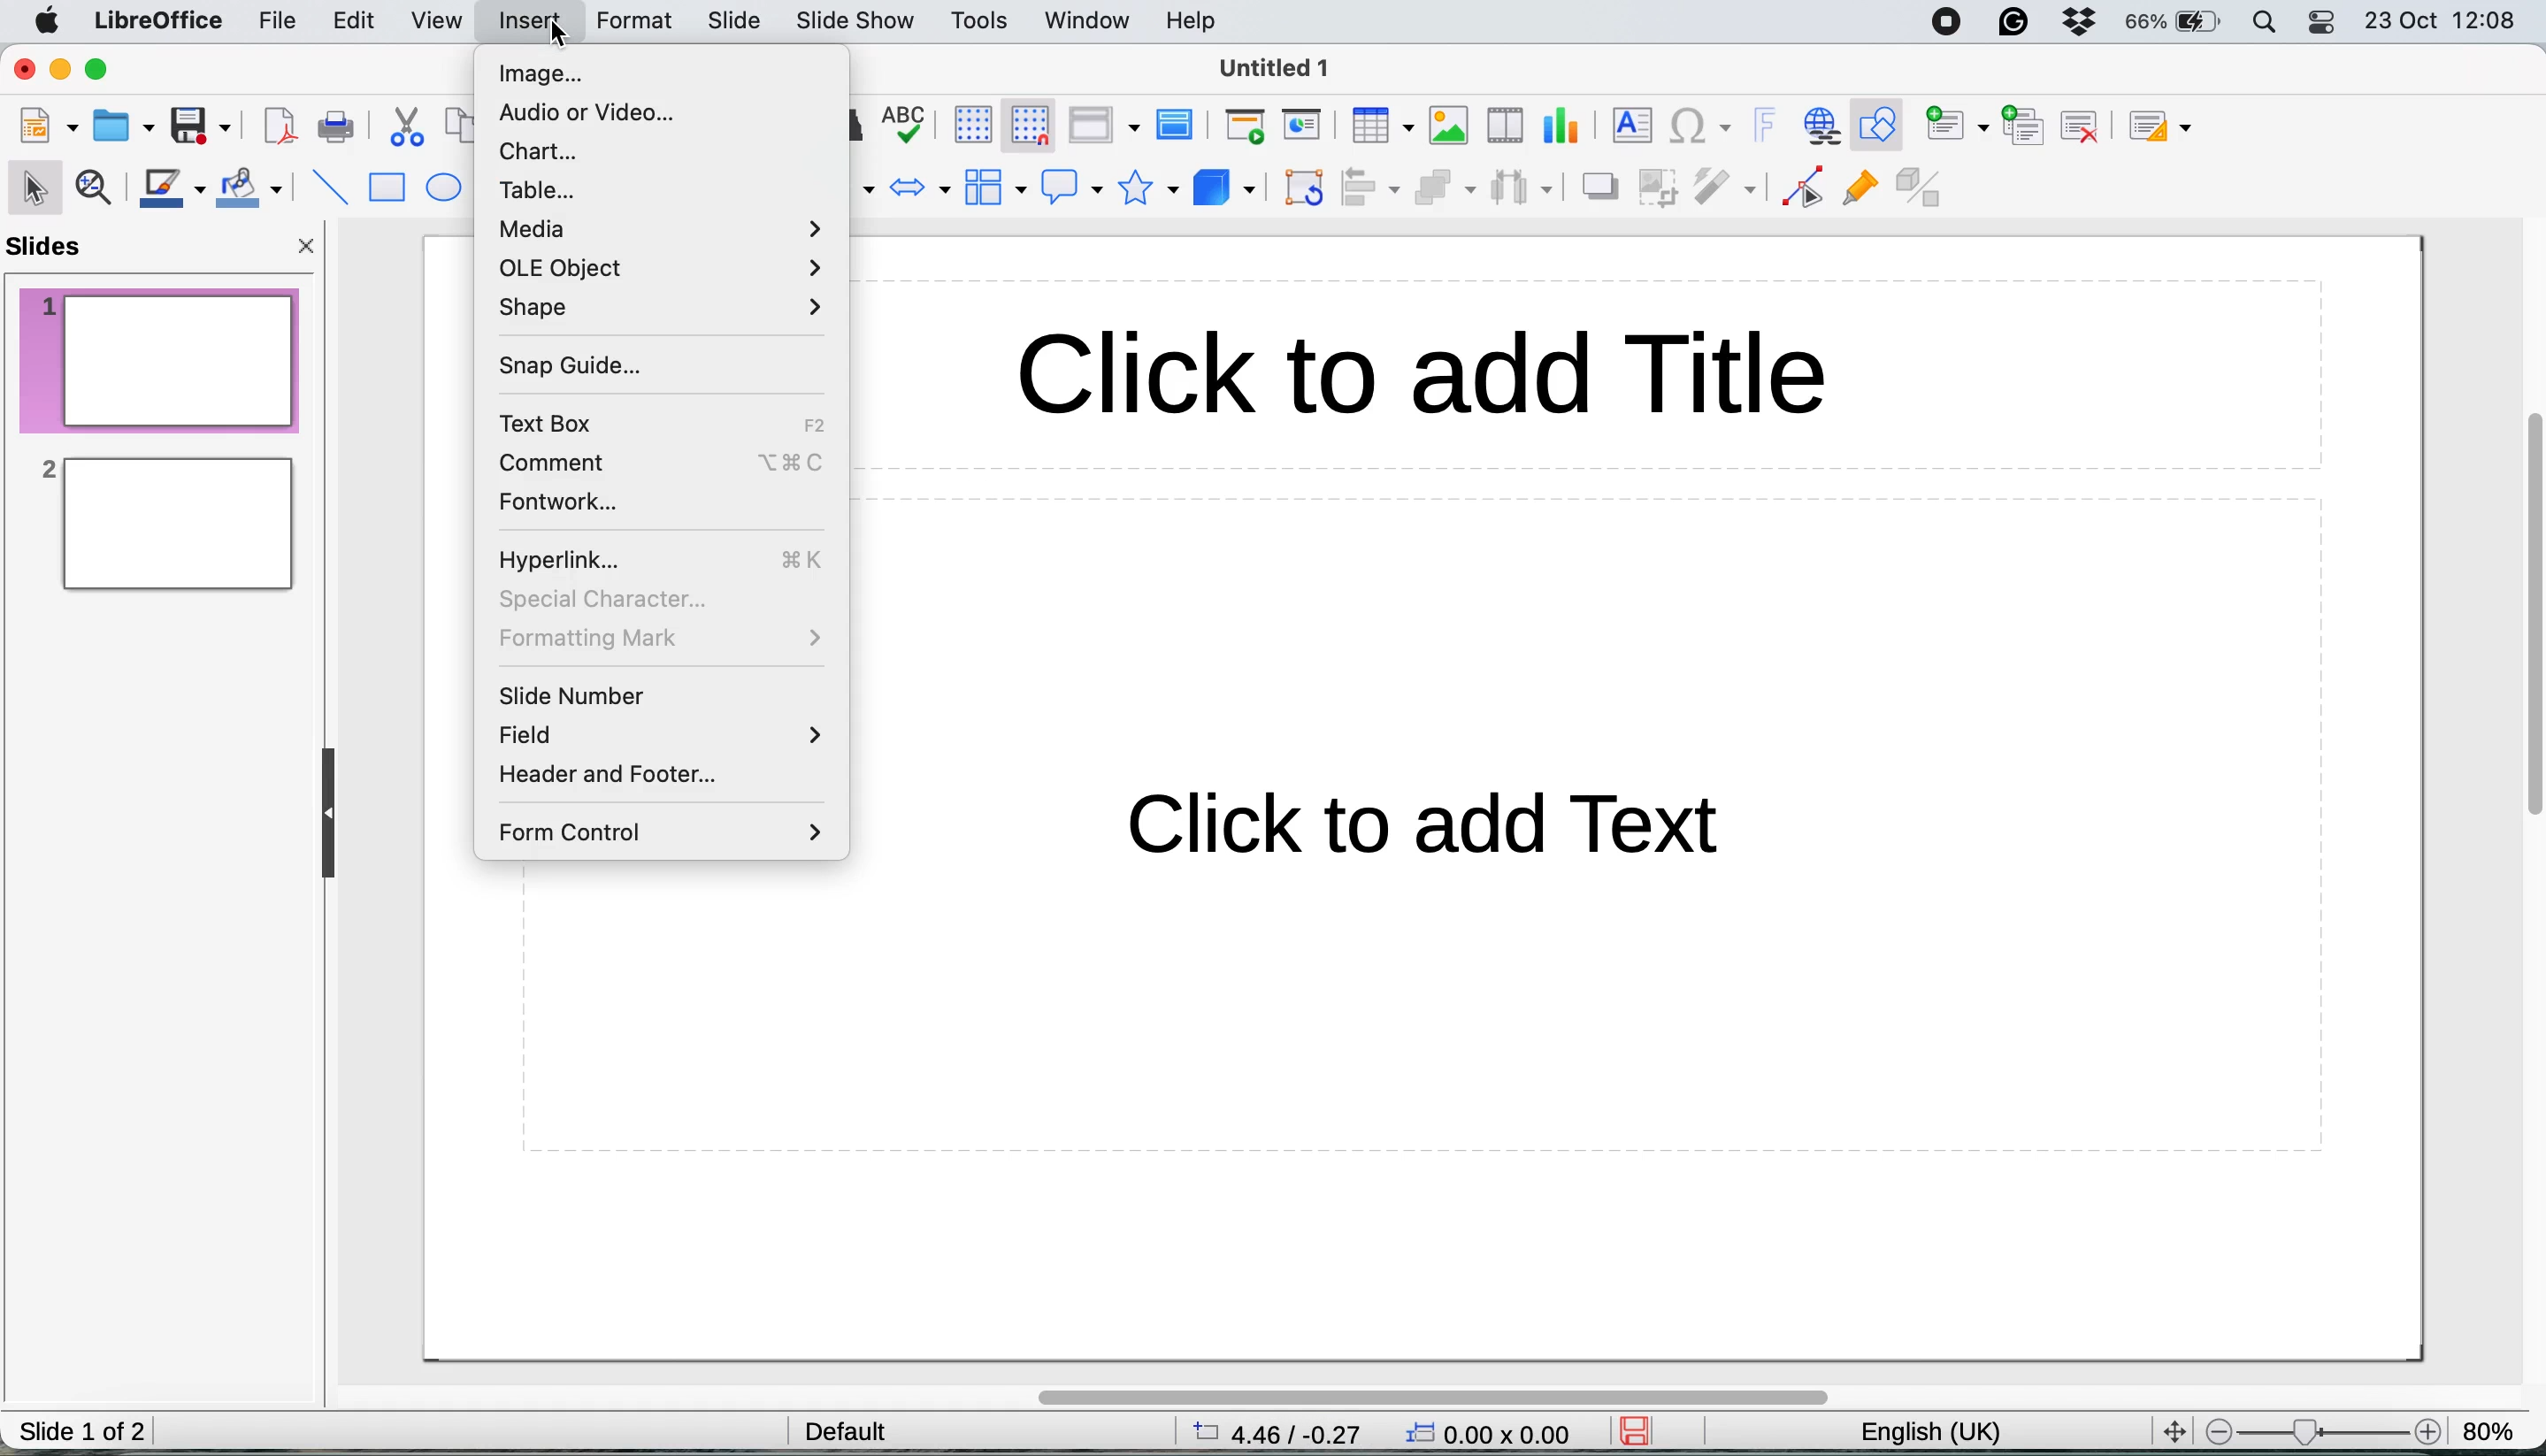 The height and width of the screenshot is (1456, 2546). What do you see at coordinates (572, 558) in the screenshot?
I see `hyperlink` at bounding box center [572, 558].